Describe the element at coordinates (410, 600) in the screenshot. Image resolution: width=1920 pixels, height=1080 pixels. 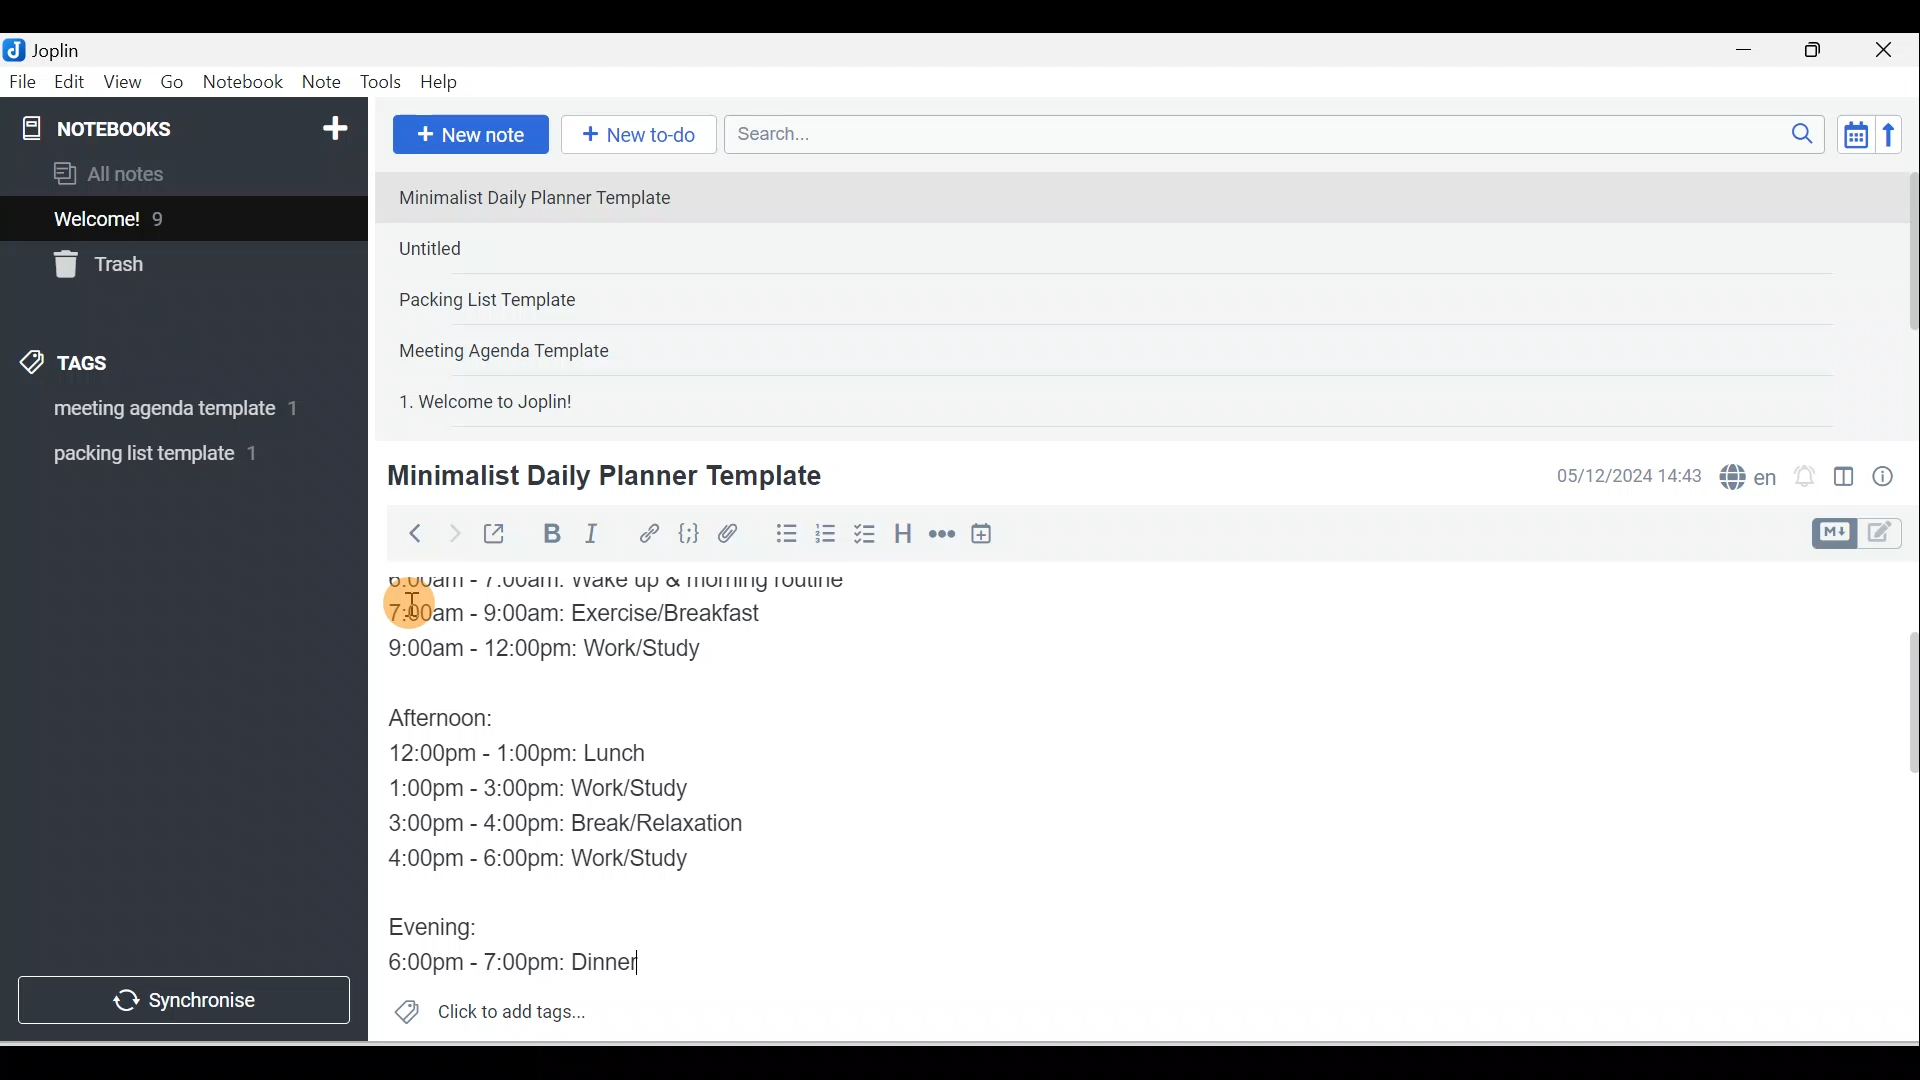
I see `Cursor` at that location.